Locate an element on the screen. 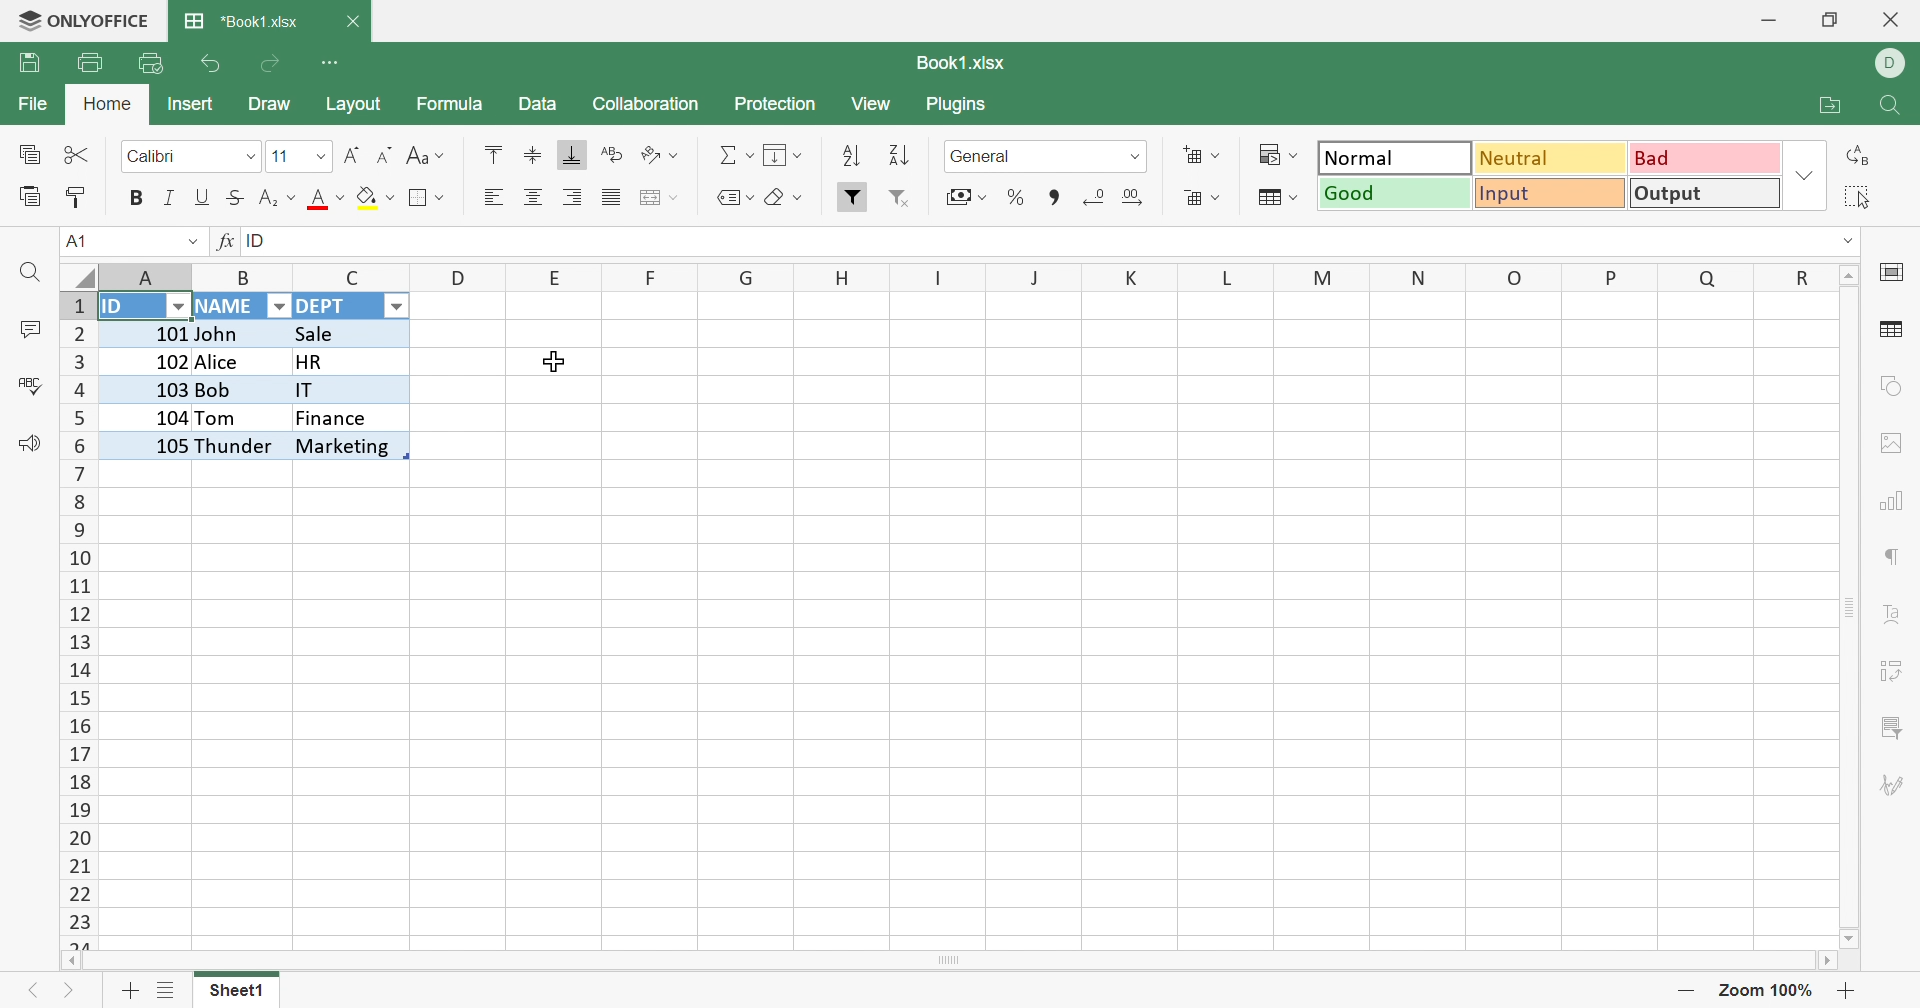 The image size is (1920, 1008). Merge and center is located at coordinates (655, 196).